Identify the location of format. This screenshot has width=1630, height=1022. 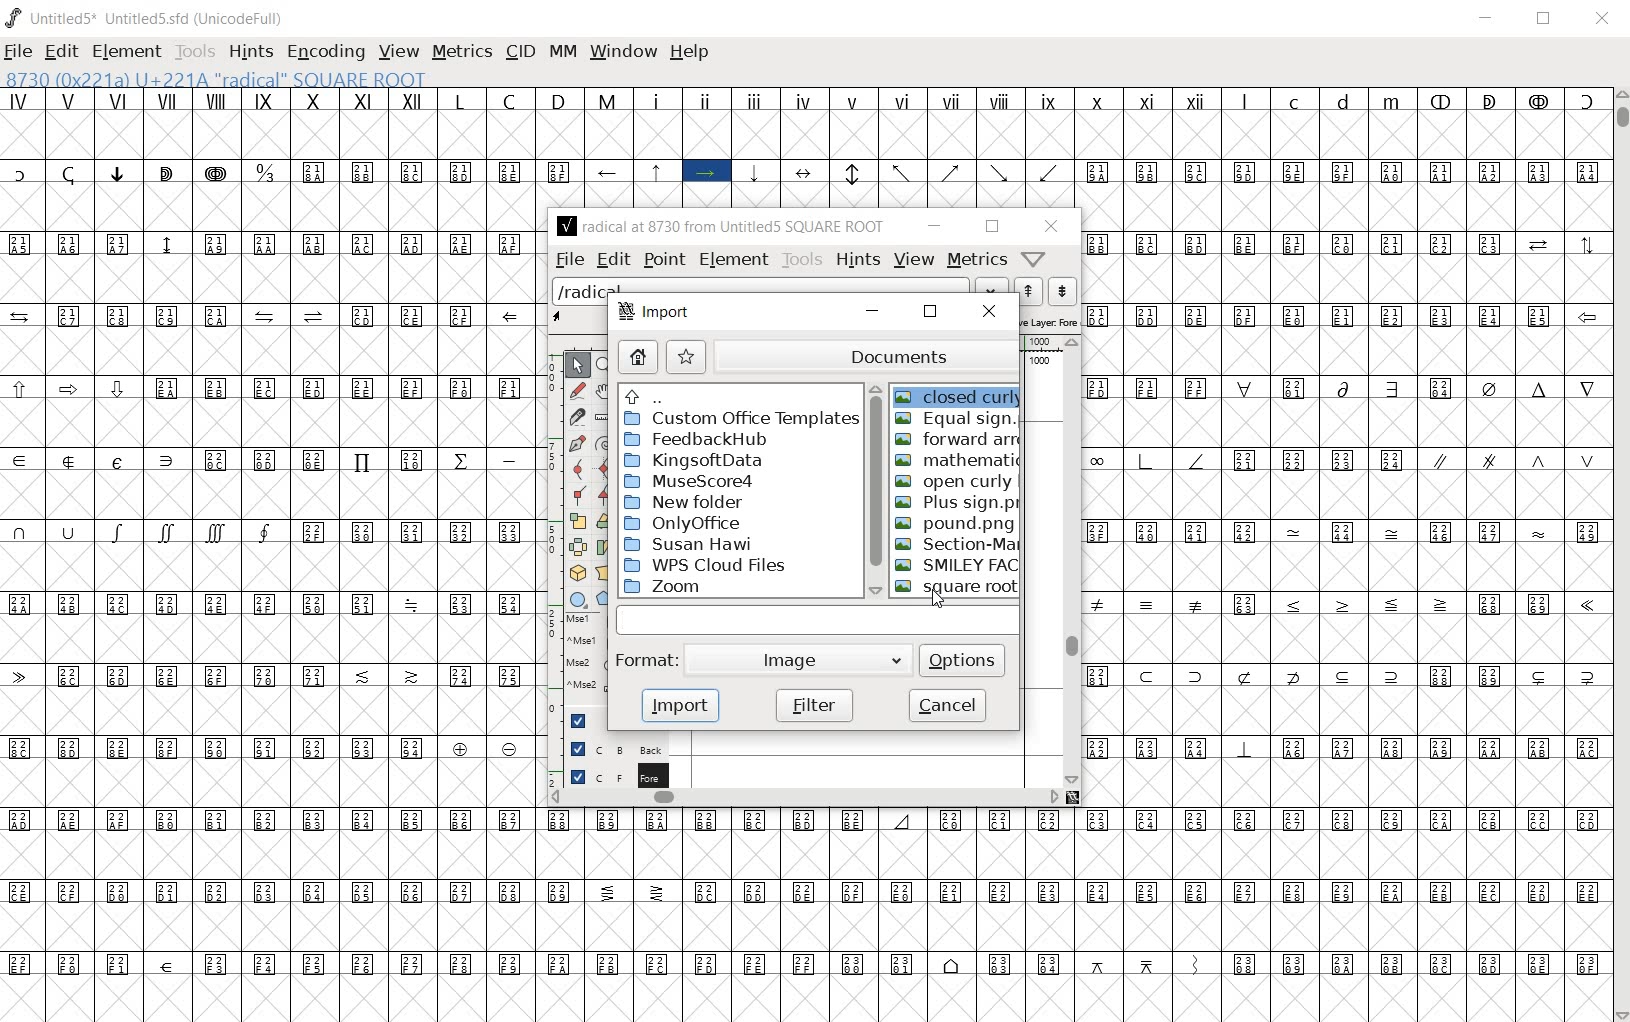
(647, 660).